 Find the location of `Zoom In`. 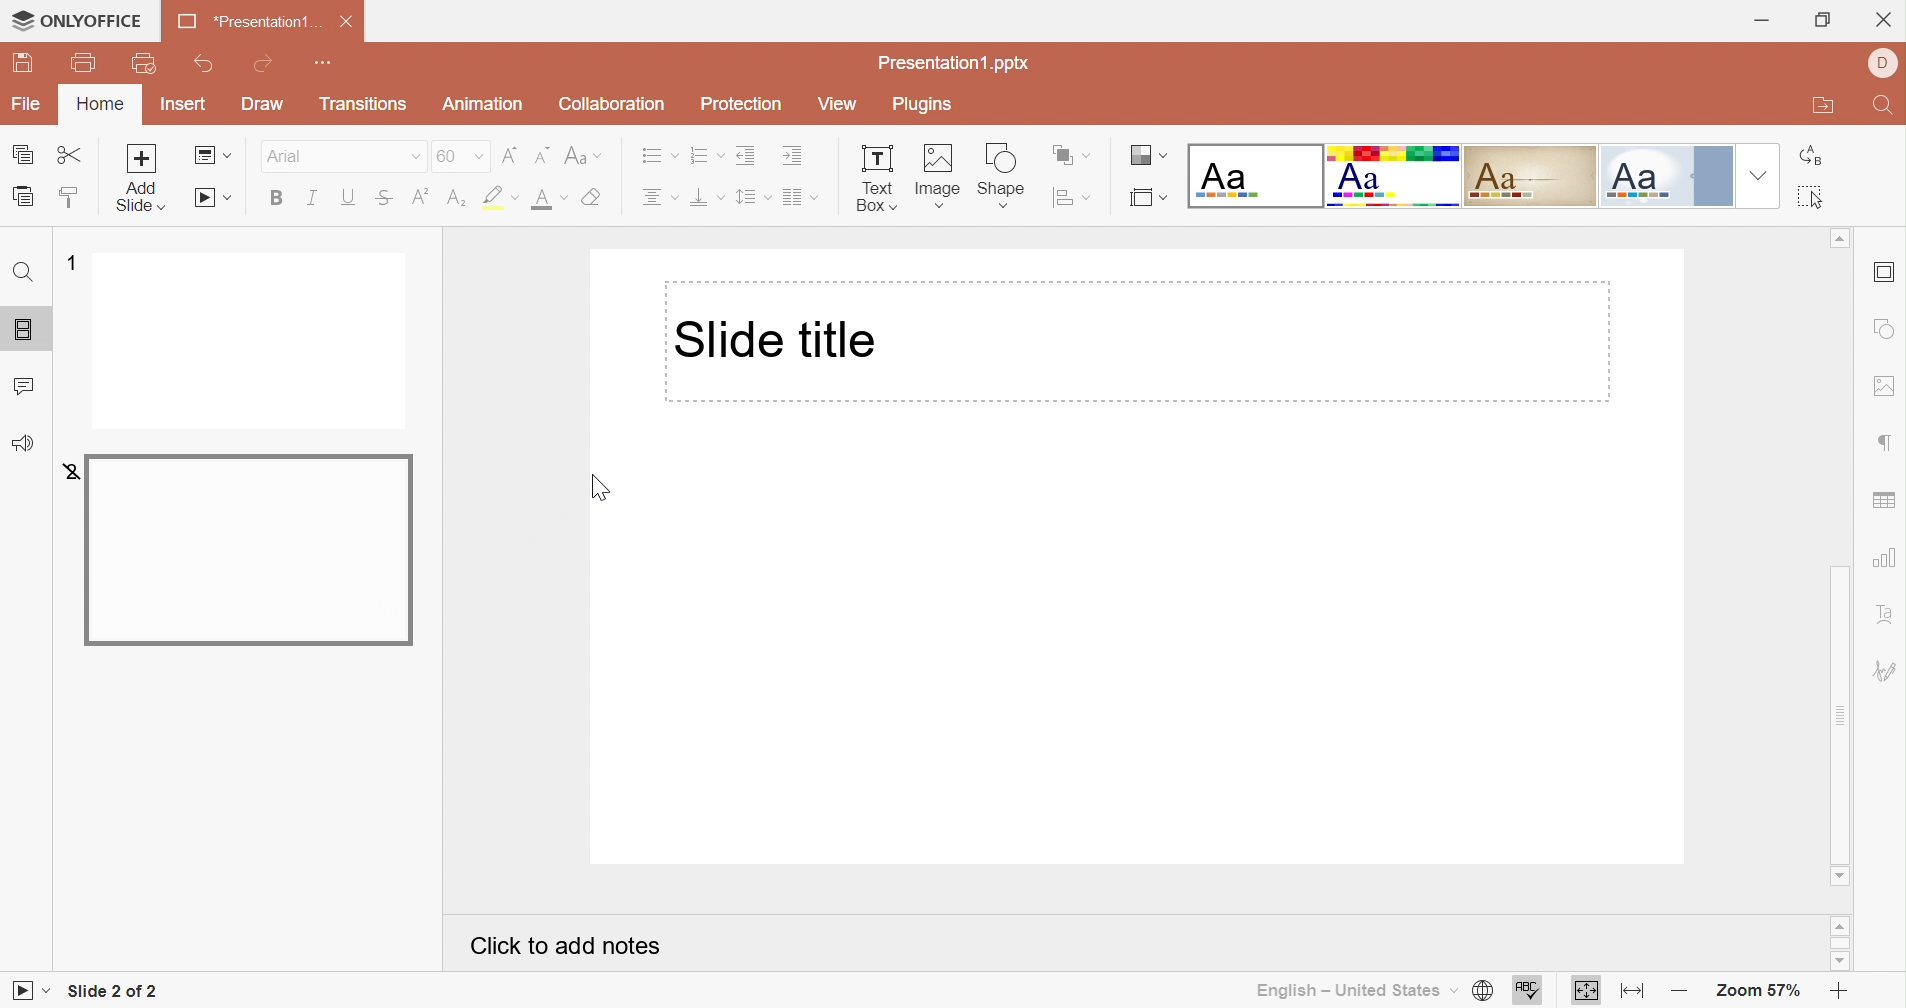

Zoom In is located at coordinates (1835, 987).